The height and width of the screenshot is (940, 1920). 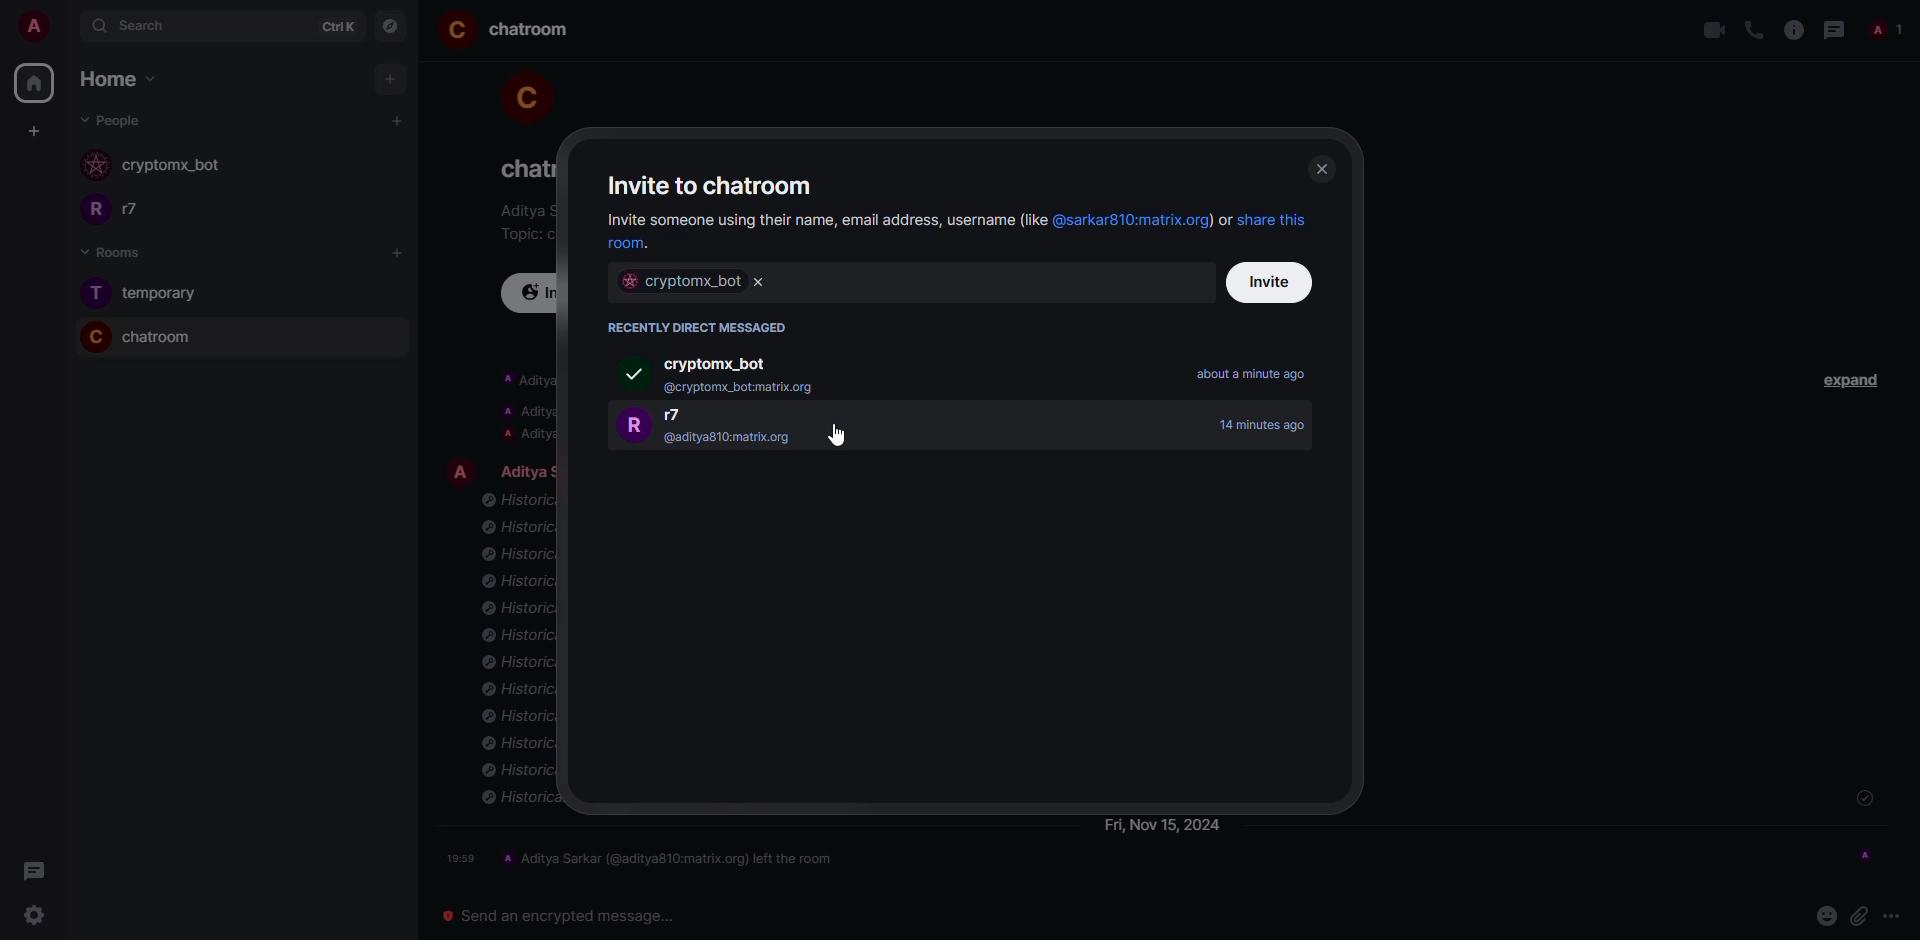 I want to click on video call, so click(x=1713, y=31).